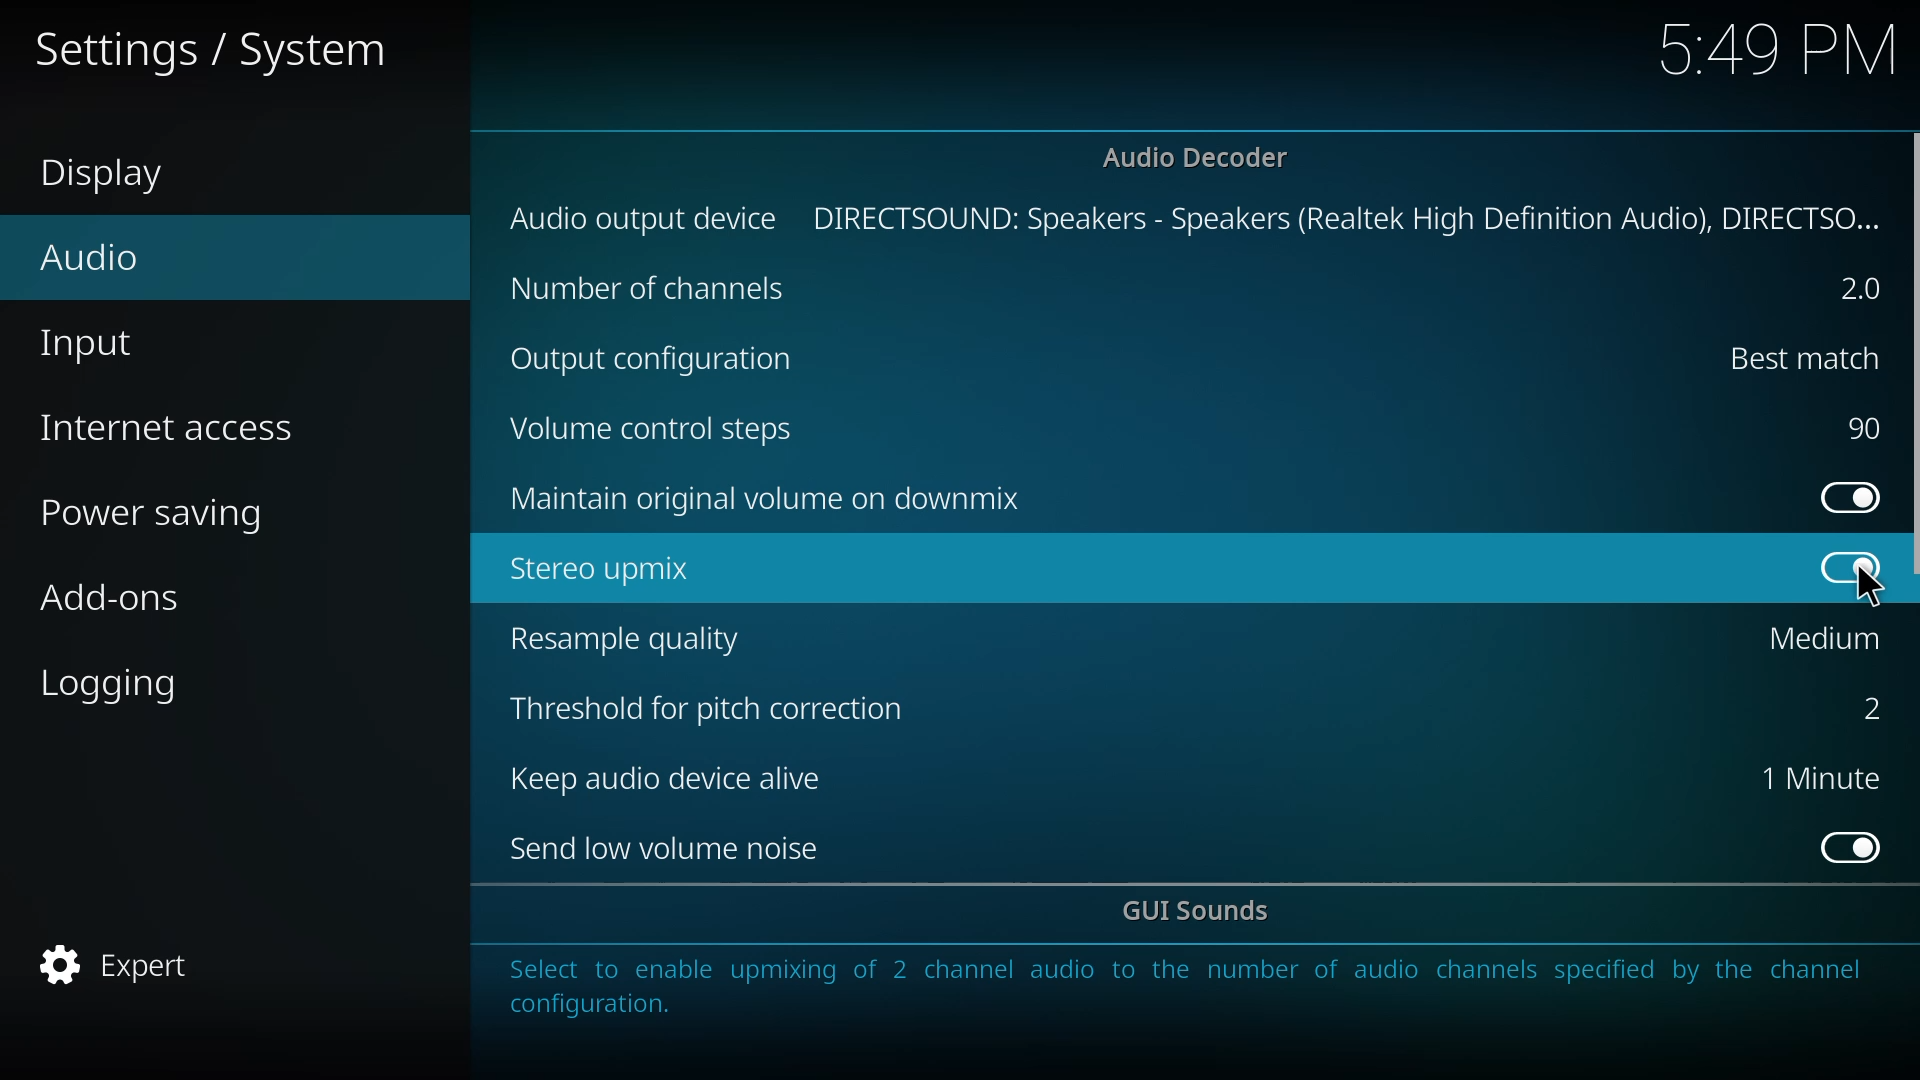 The image size is (1920, 1080). Describe the element at coordinates (1868, 582) in the screenshot. I see `cursor` at that location.